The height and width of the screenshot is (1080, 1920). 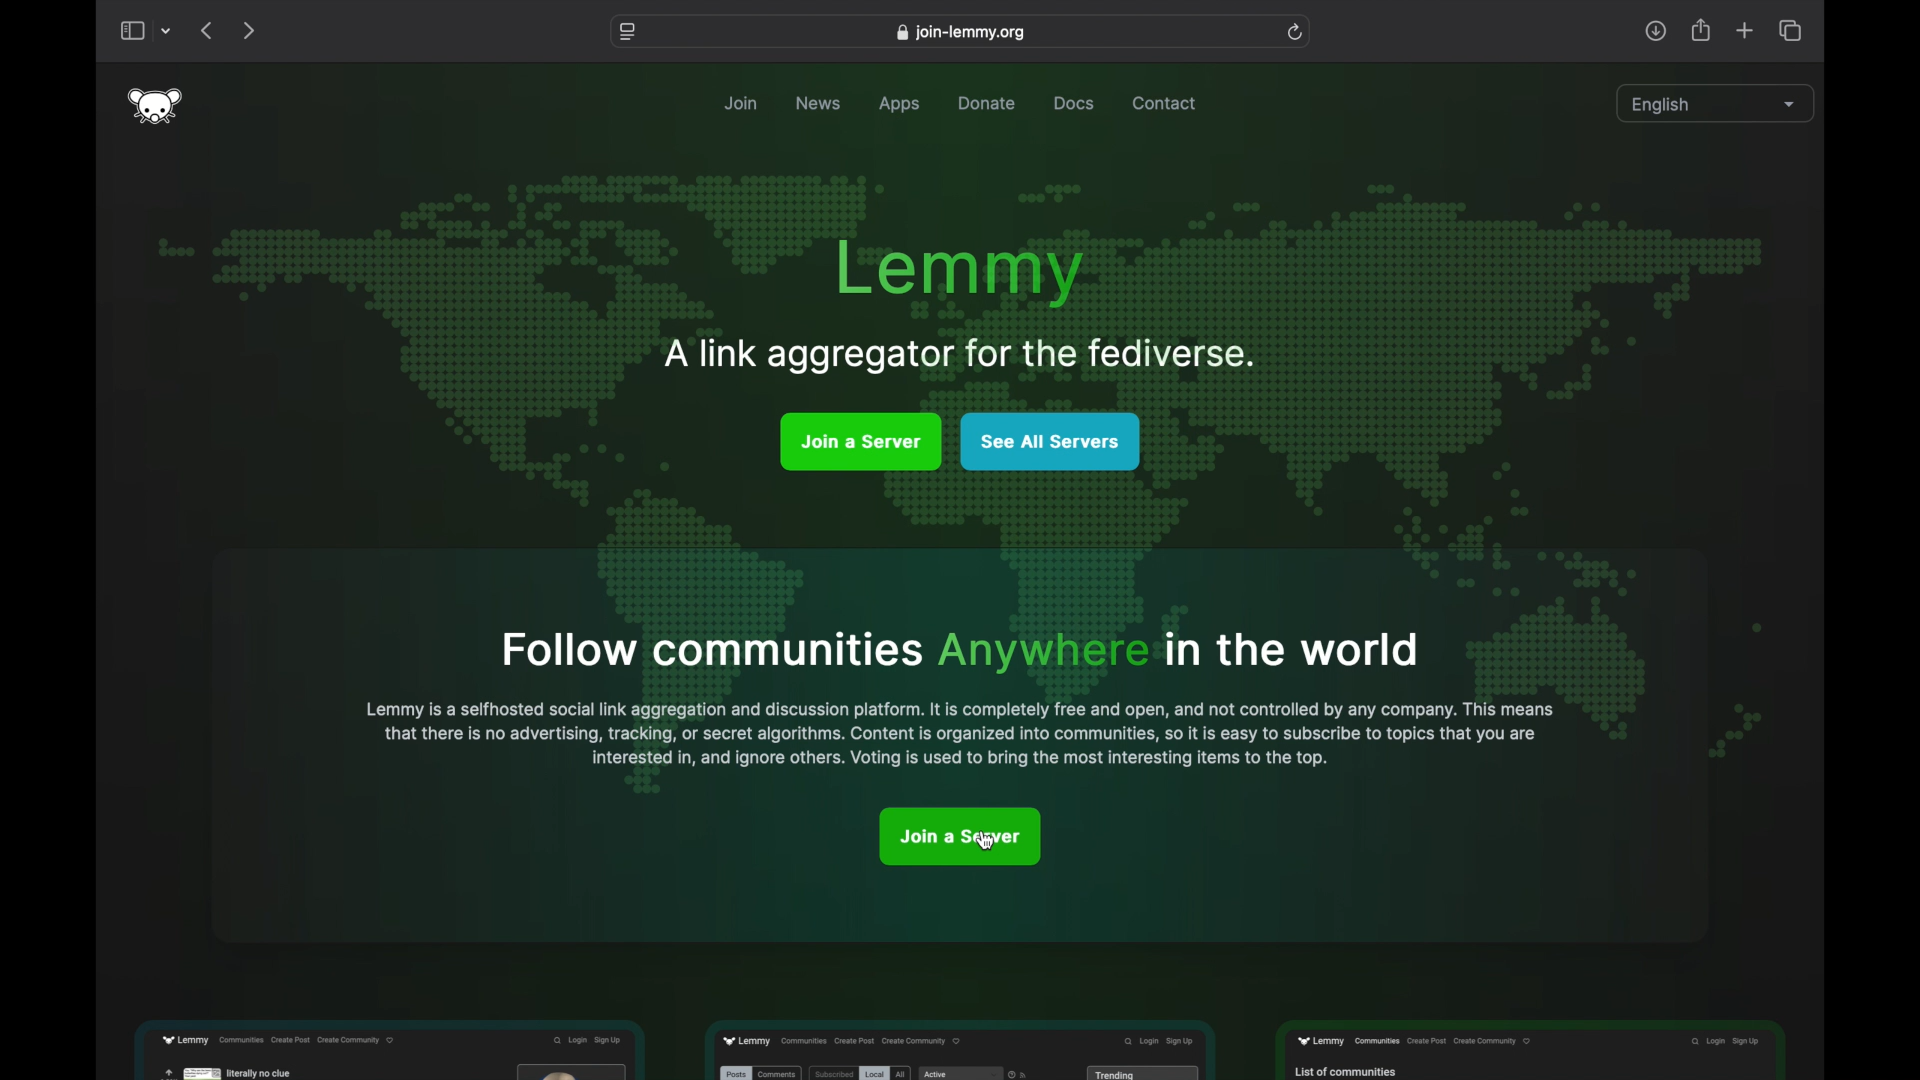 What do you see at coordinates (865, 443) in the screenshot?
I see `join a server` at bounding box center [865, 443].